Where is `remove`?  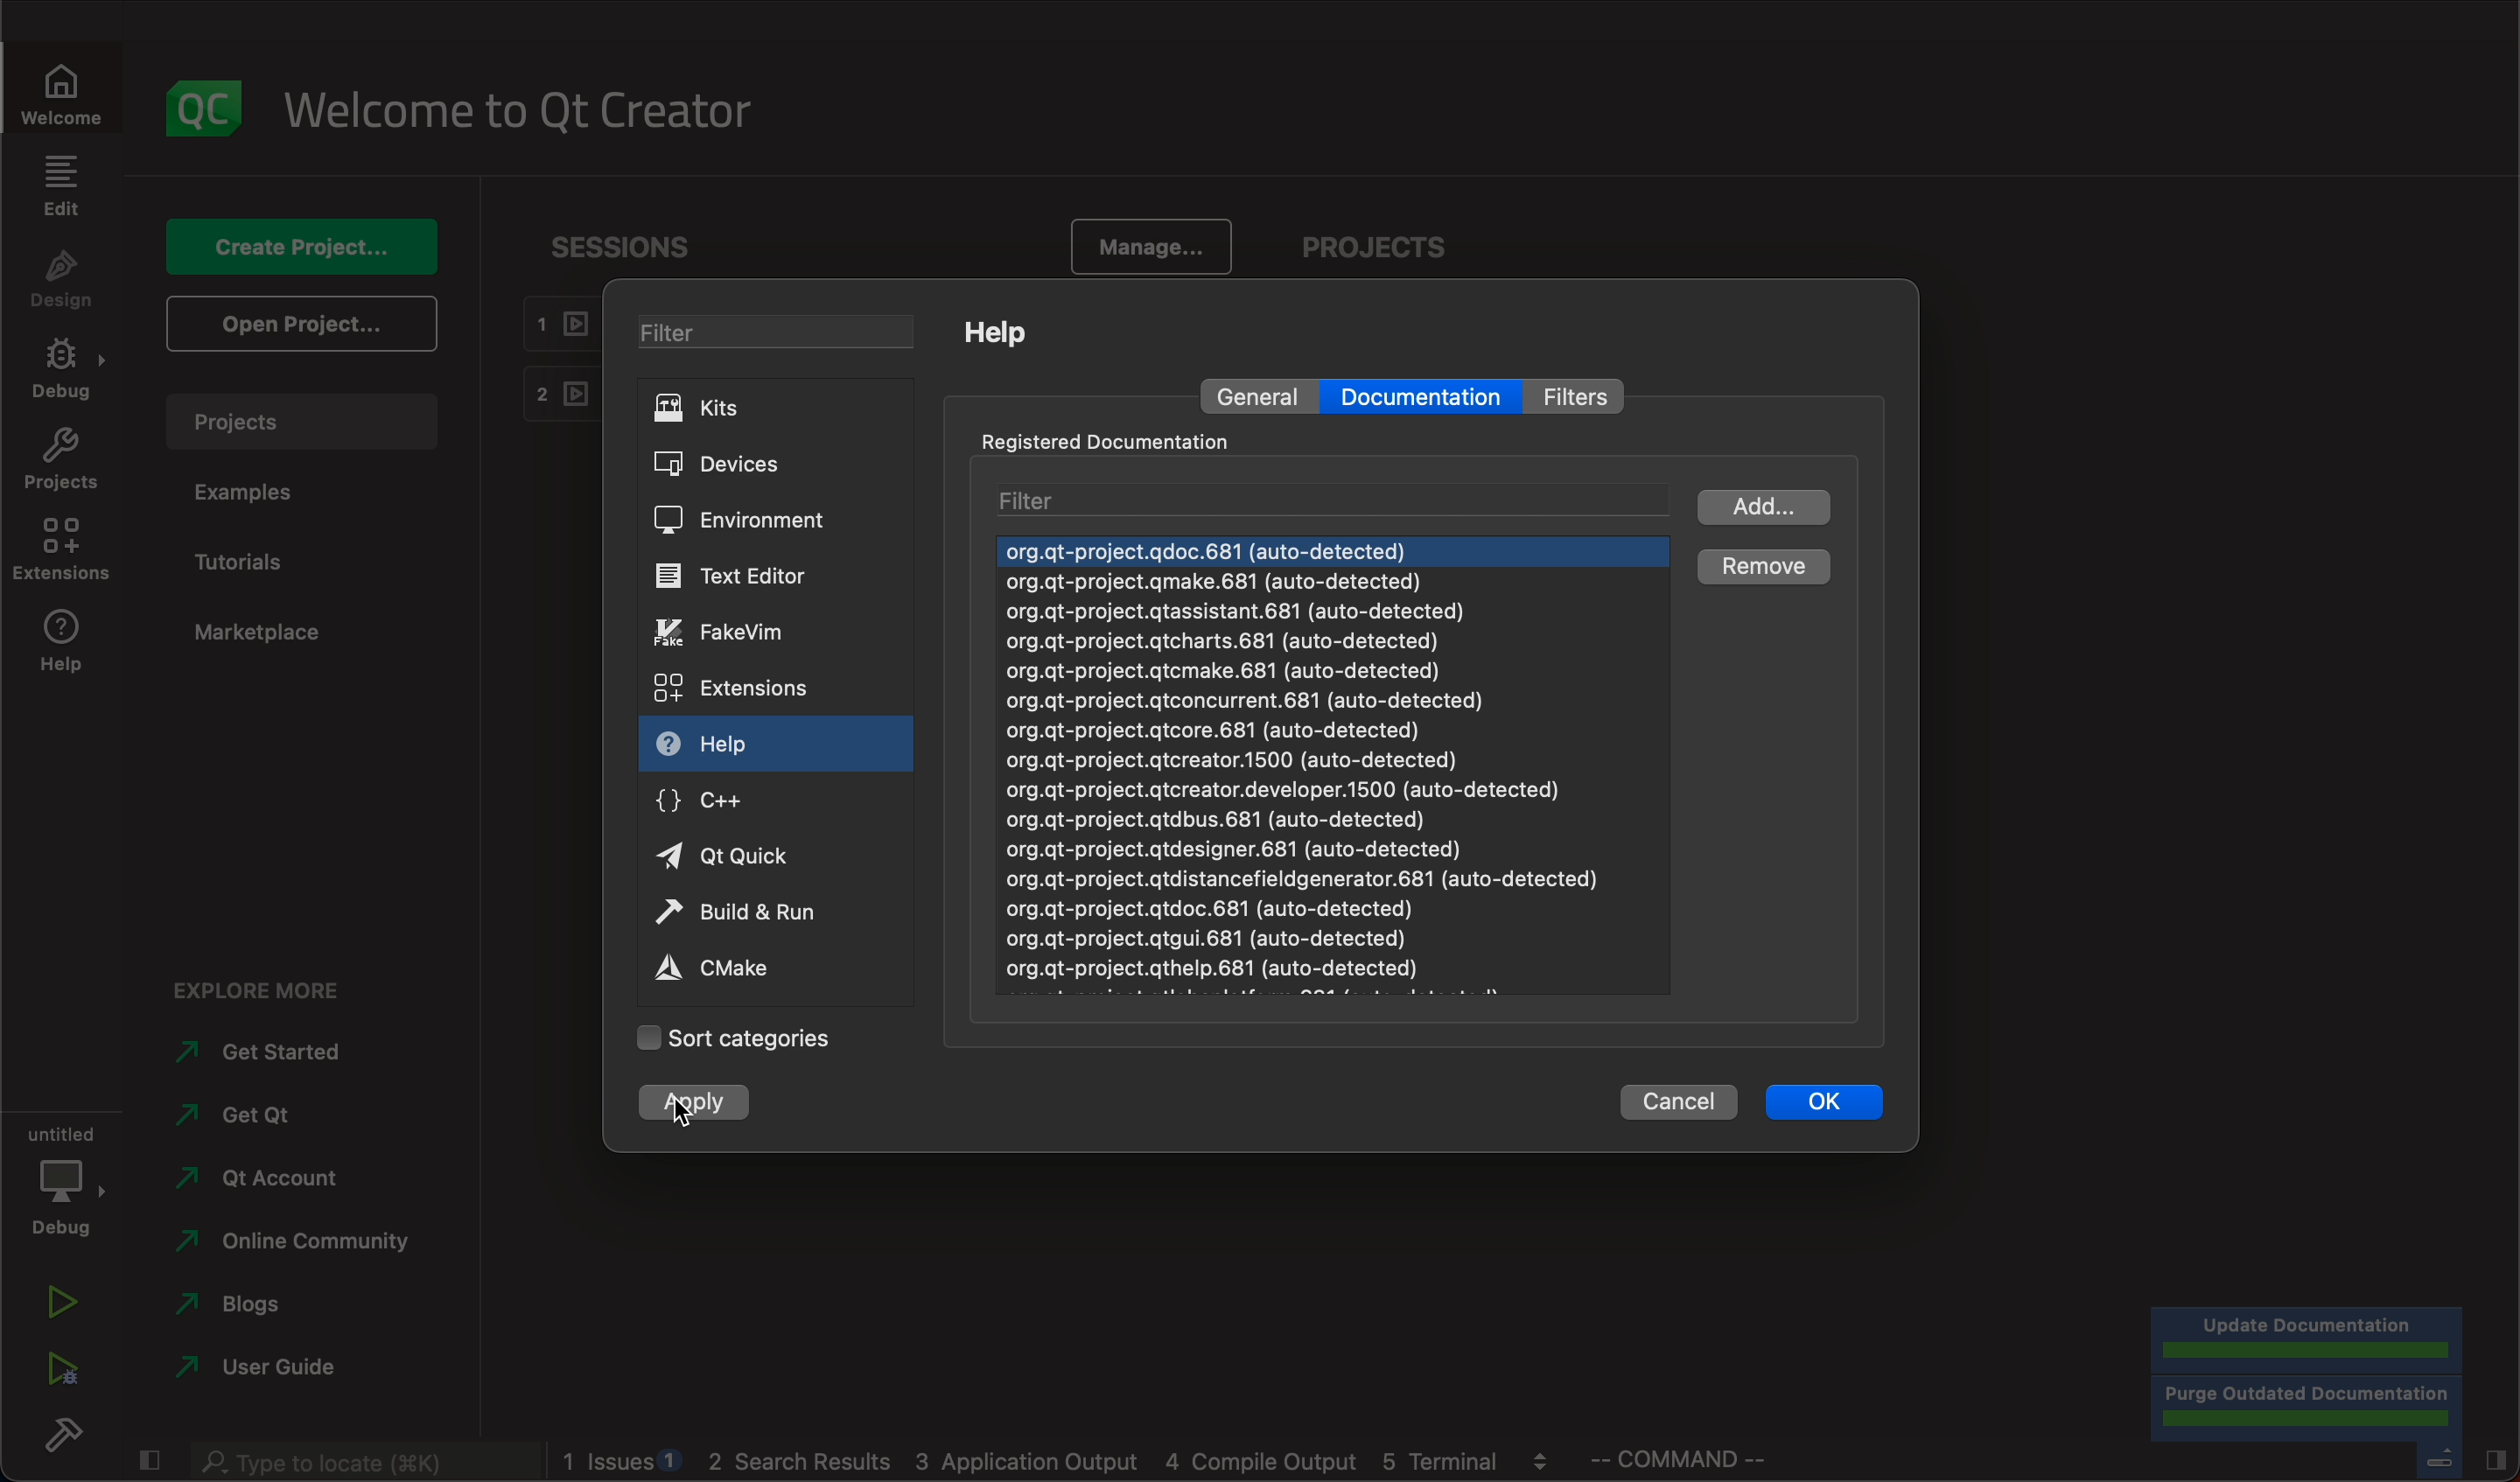
remove is located at coordinates (1754, 569).